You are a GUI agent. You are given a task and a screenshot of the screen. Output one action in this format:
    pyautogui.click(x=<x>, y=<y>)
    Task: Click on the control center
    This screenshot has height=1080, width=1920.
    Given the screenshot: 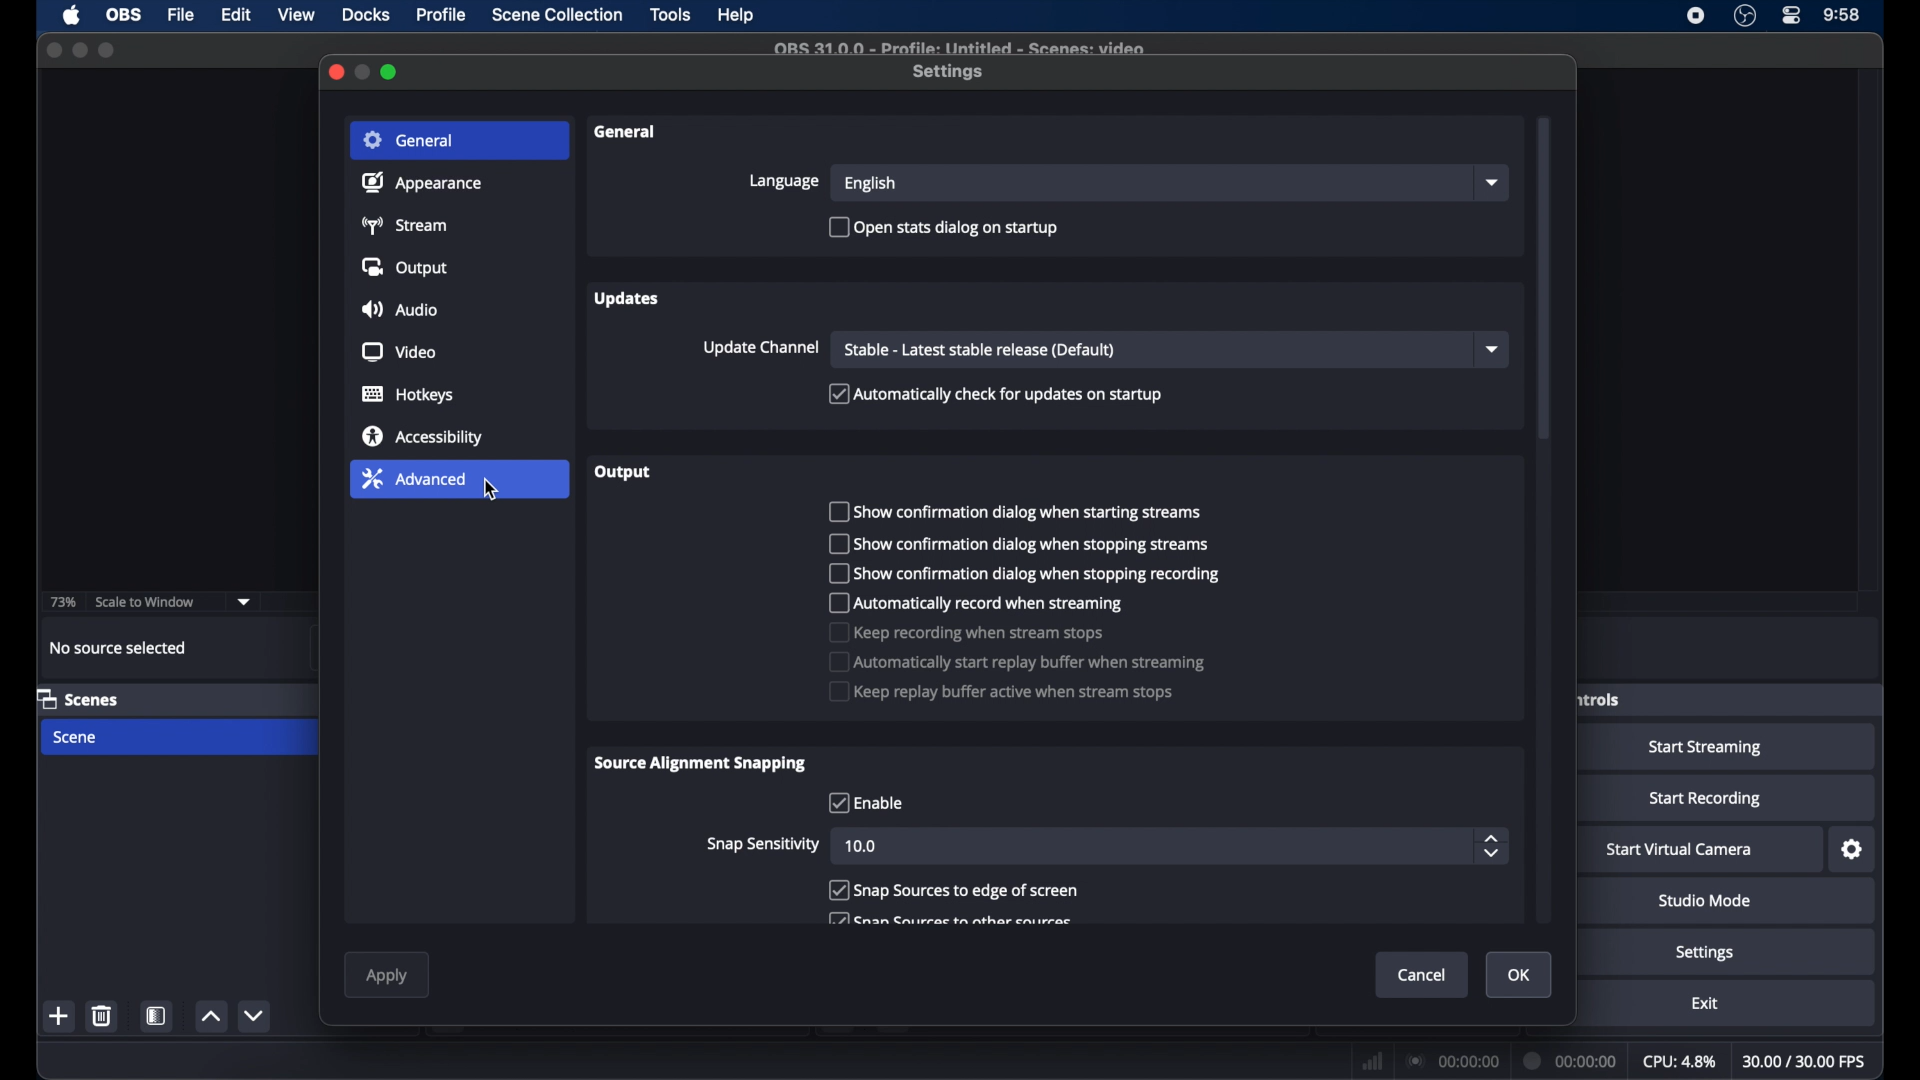 What is the action you would take?
    pyautogui.click(x=1792, y=16)
    